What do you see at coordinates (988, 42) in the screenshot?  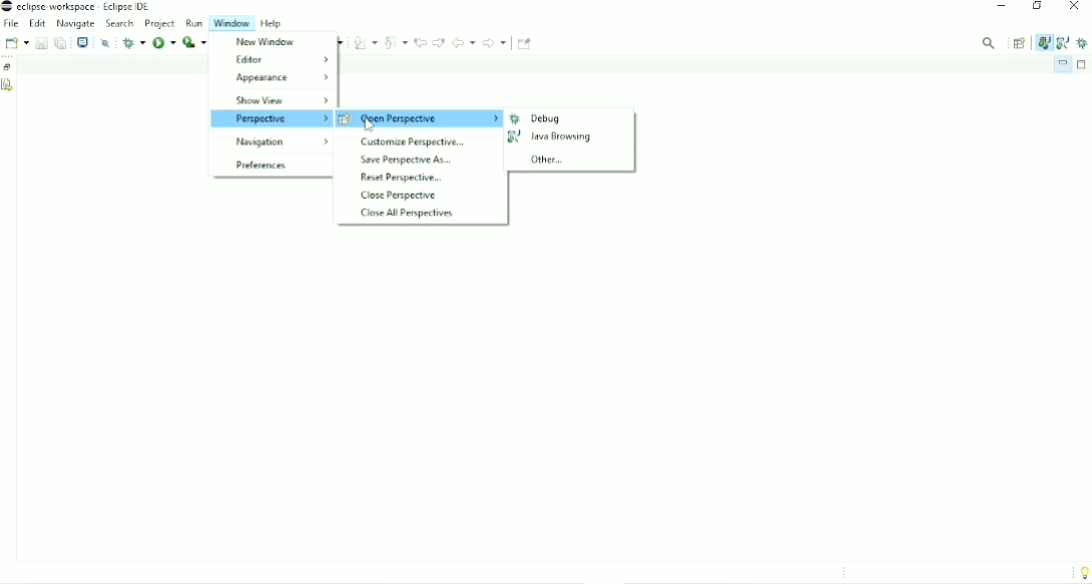 I see `Access commands and other items` at bounding box center [988, 42].